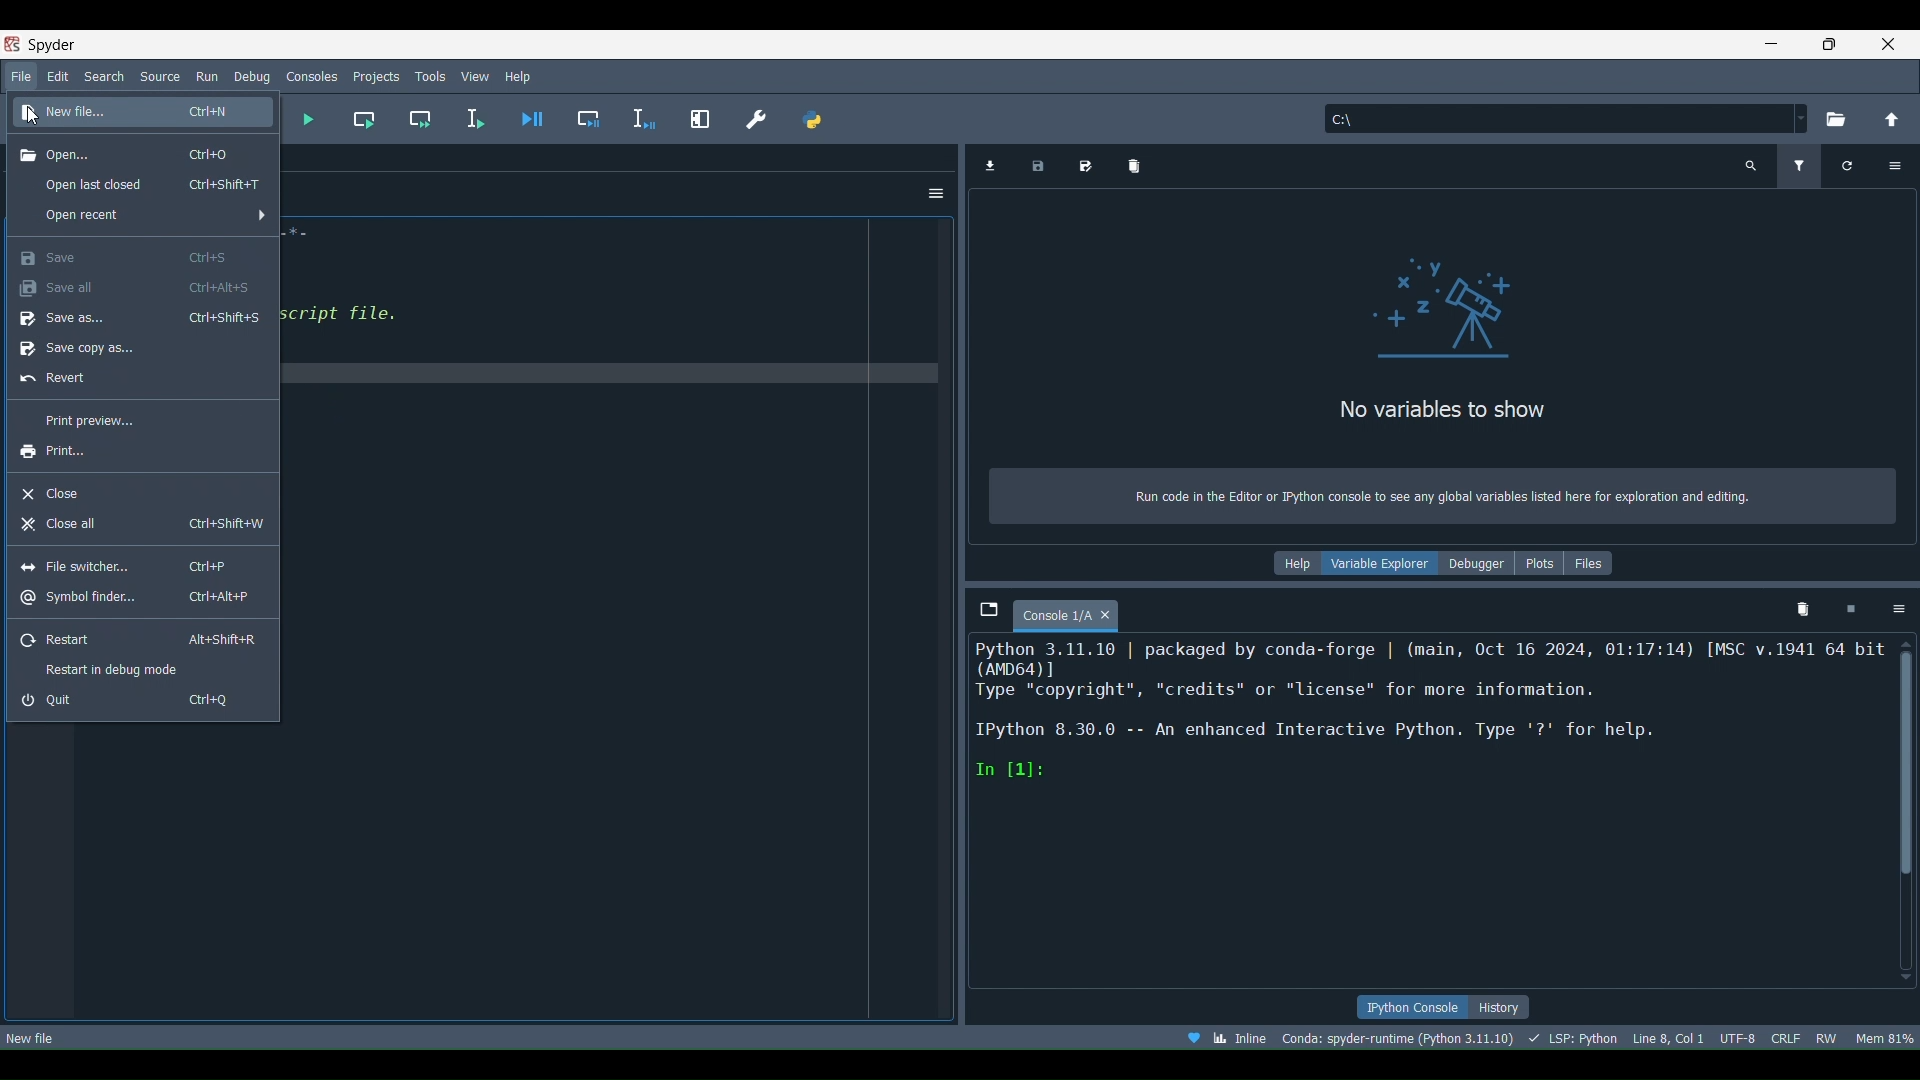  Describe the element at coordinates (89, 218) in the screenshot. I see `Open recent` at that location.